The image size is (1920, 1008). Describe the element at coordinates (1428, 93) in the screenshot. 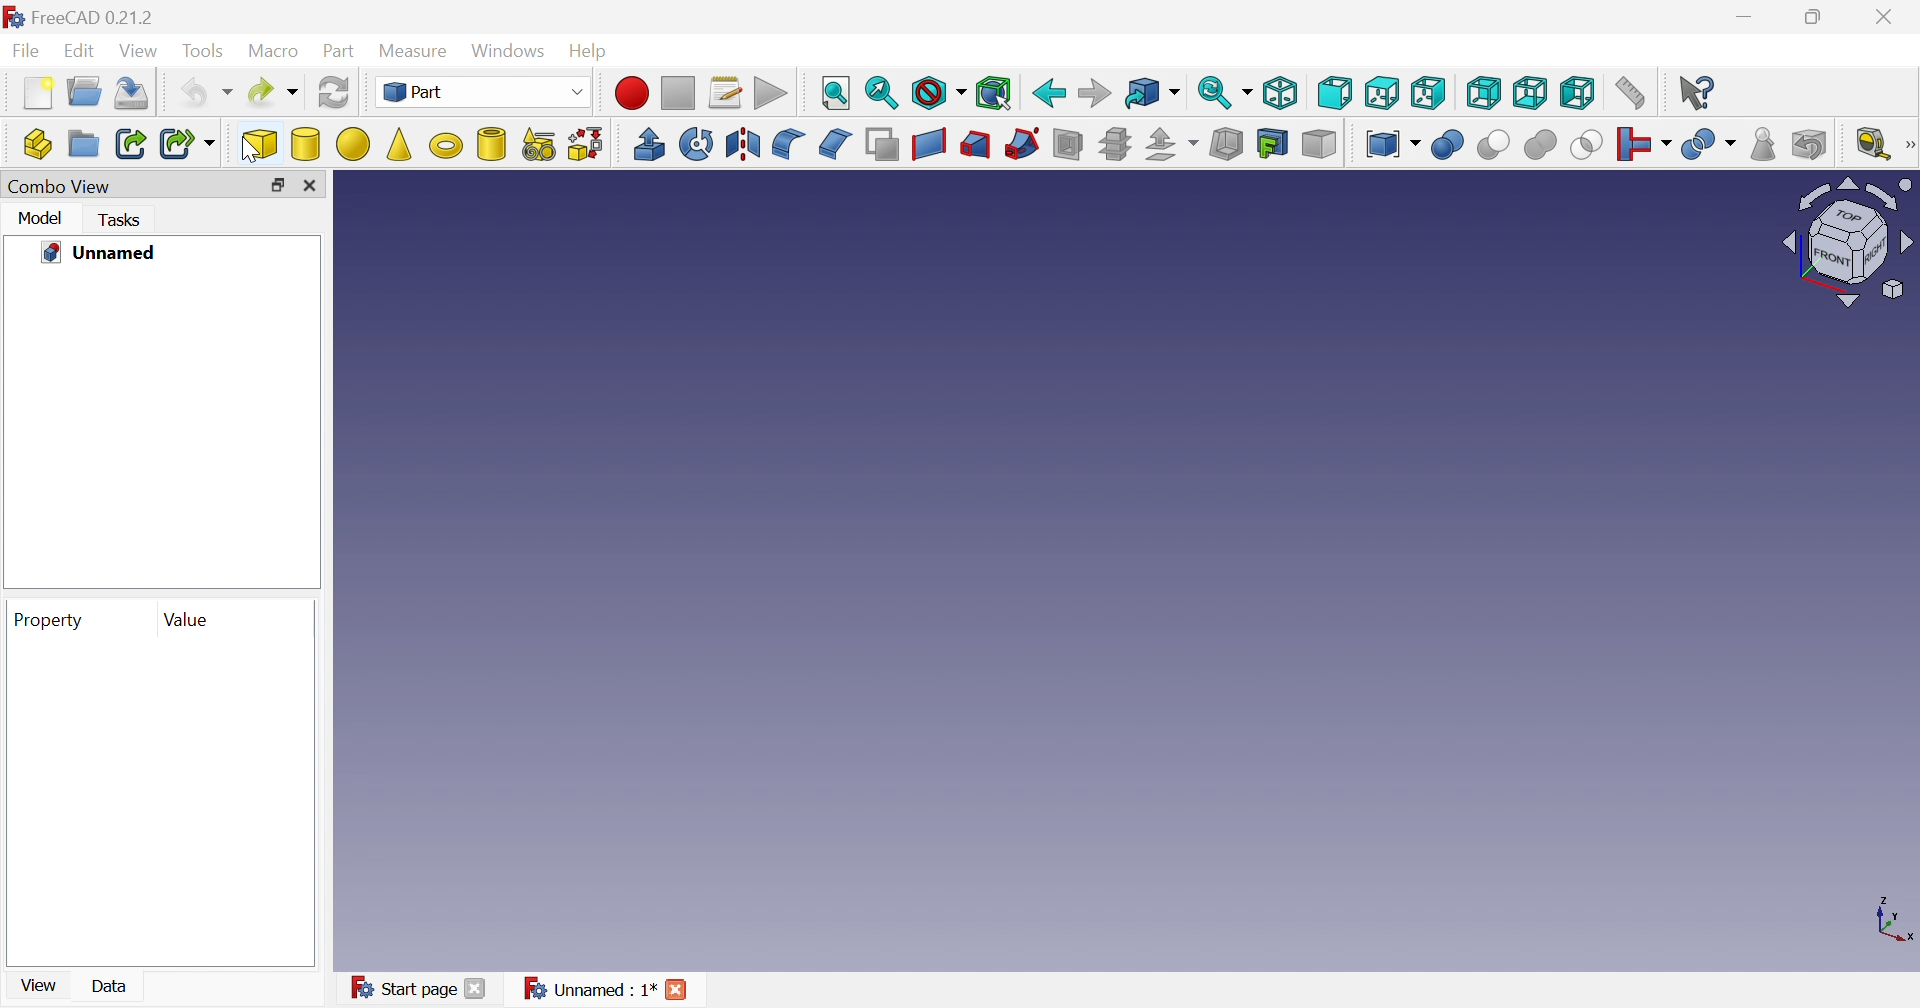

I see `Right` at that location.